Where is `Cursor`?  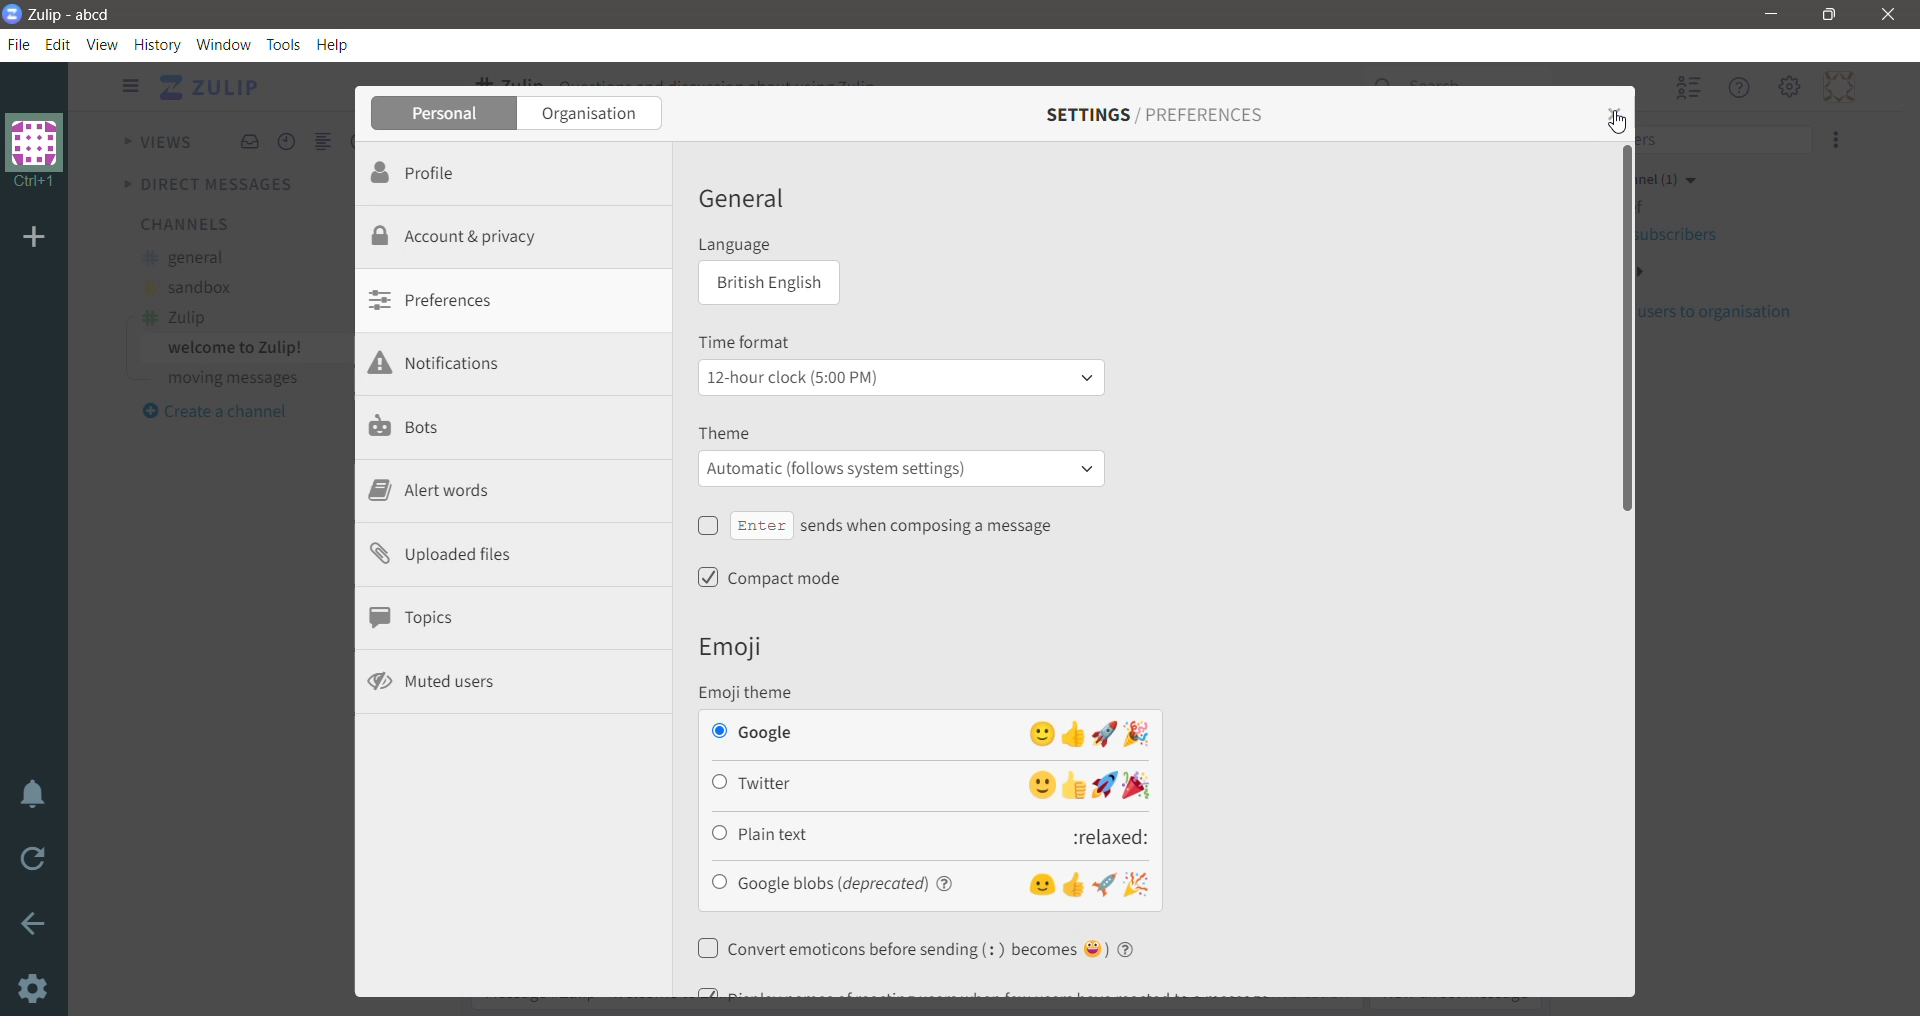
Cursor is located at coordinates (1622, 123).